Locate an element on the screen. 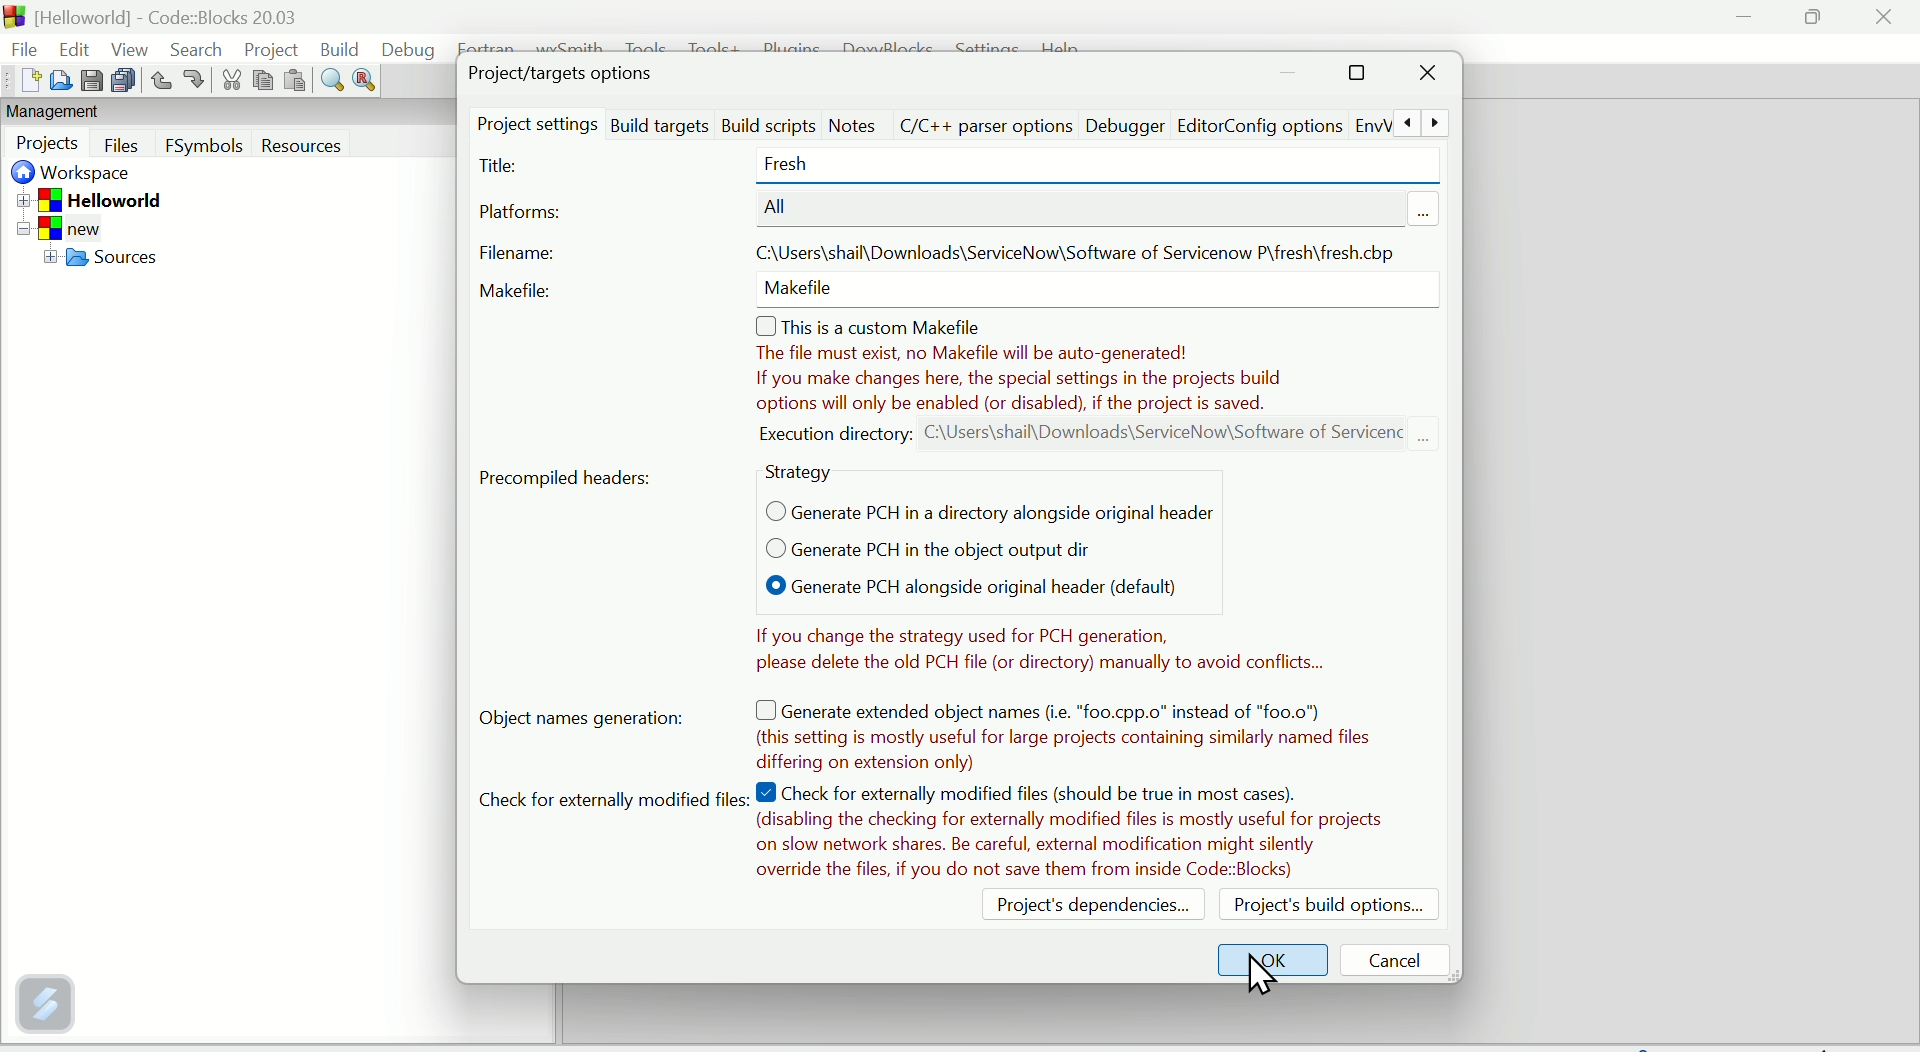  Save all is located at coordinates (127, 81).